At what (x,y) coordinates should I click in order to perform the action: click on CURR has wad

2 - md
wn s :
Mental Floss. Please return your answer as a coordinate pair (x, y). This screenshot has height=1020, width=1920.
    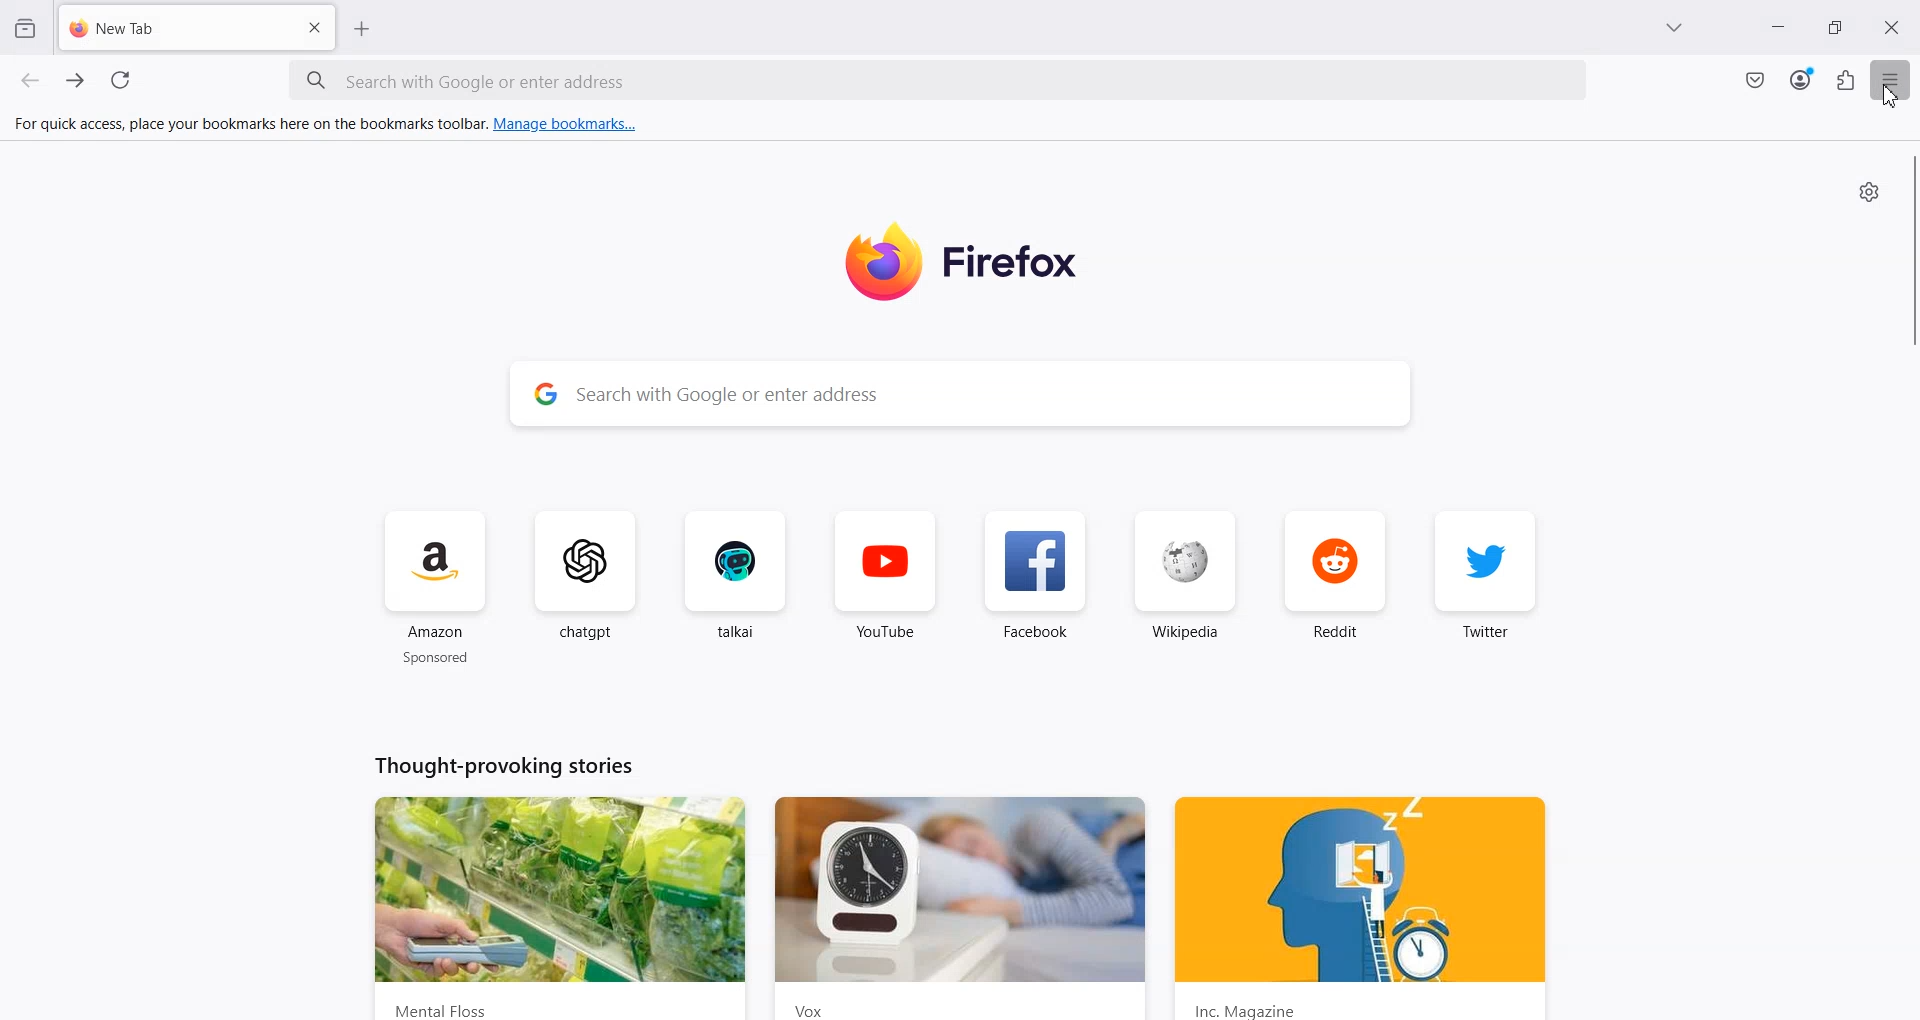
    Looking at the image, I should click on (558, 907).